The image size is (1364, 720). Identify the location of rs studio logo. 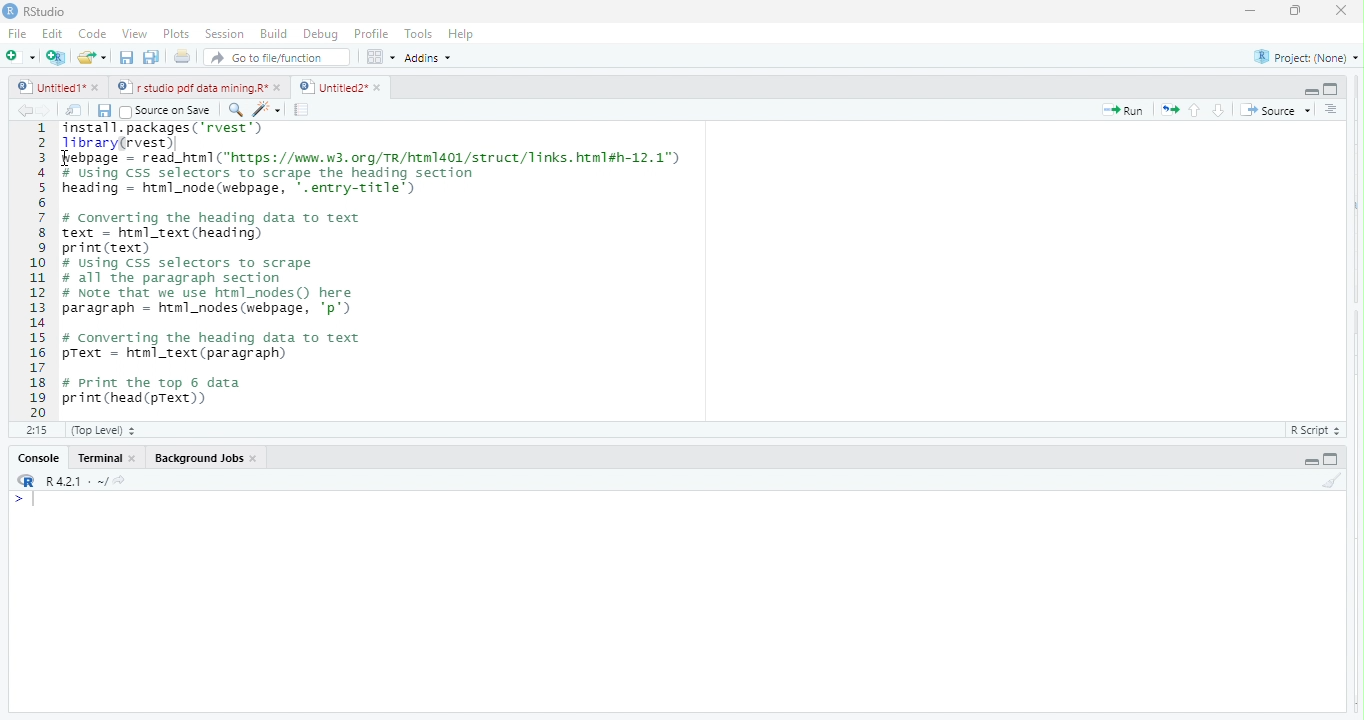
(26, 481).